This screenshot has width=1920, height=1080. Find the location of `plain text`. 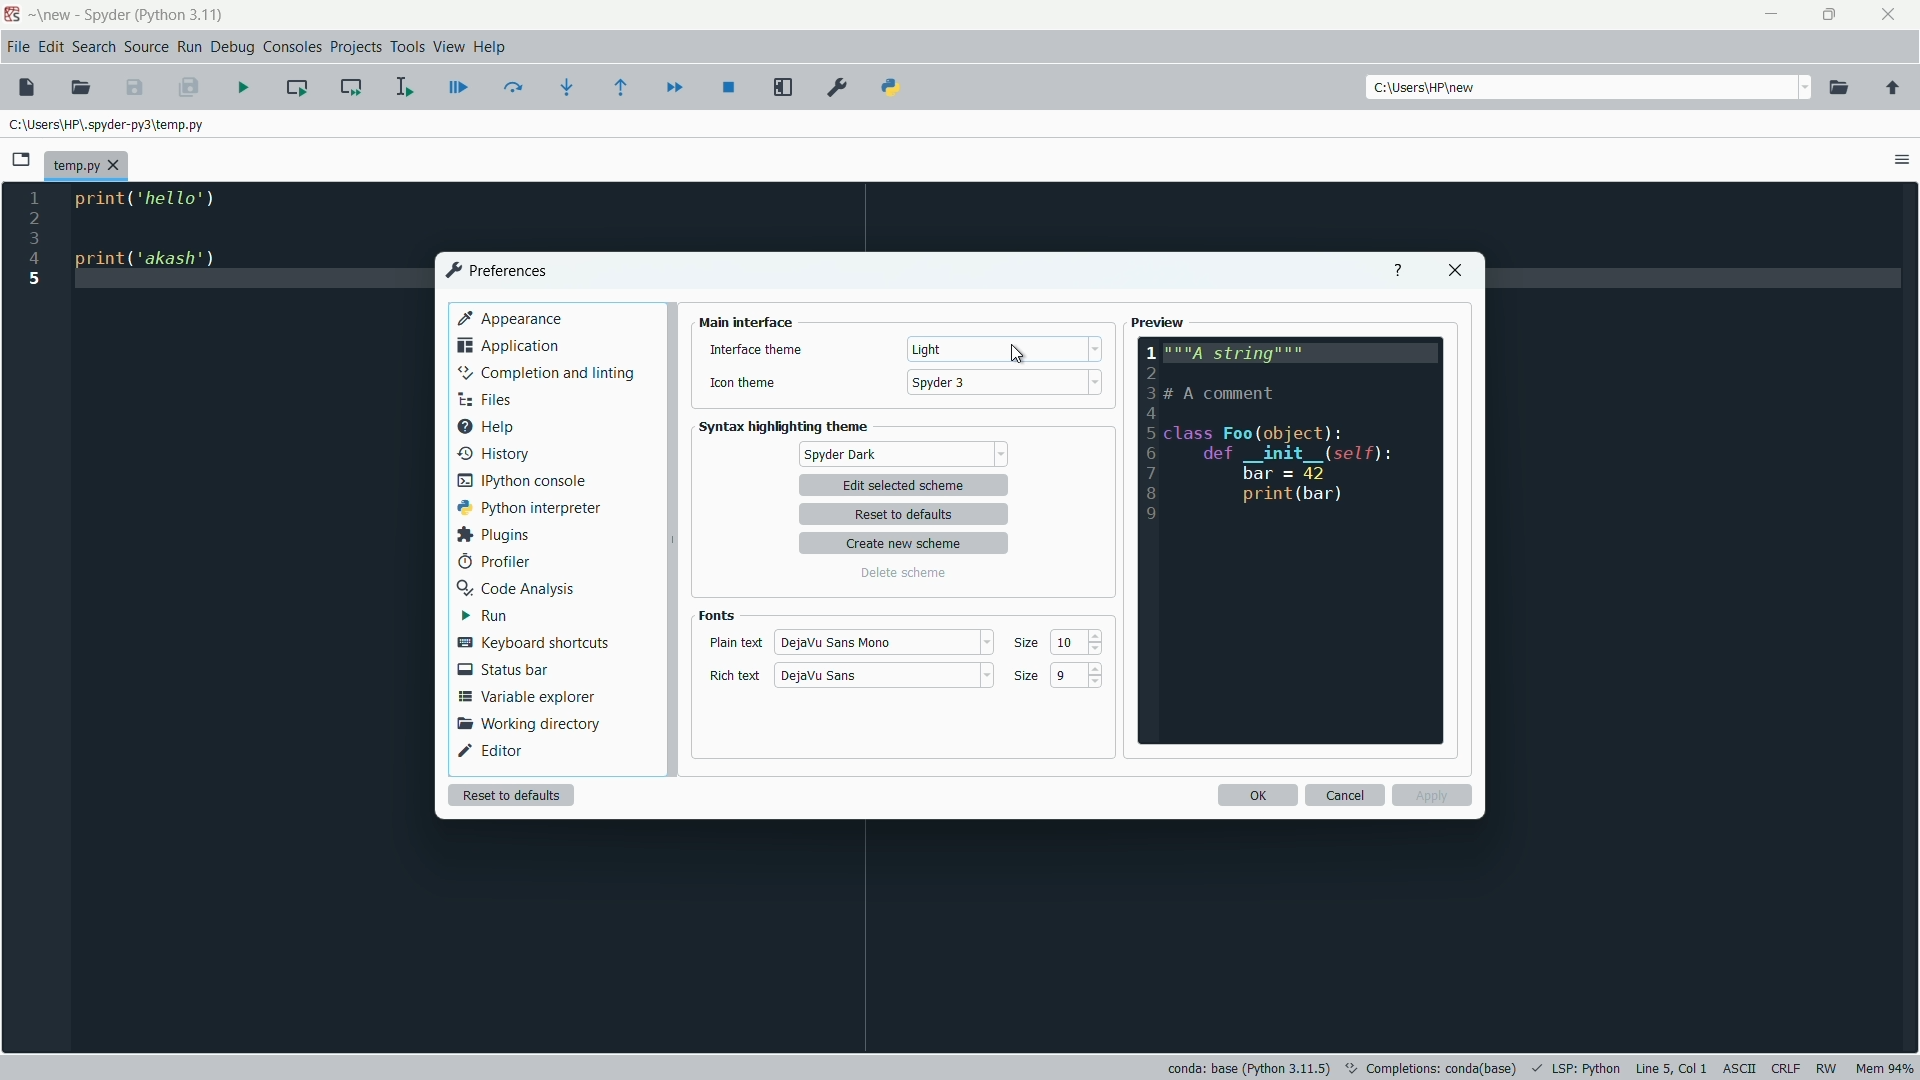

plain text is located at coordinates (735, 643).